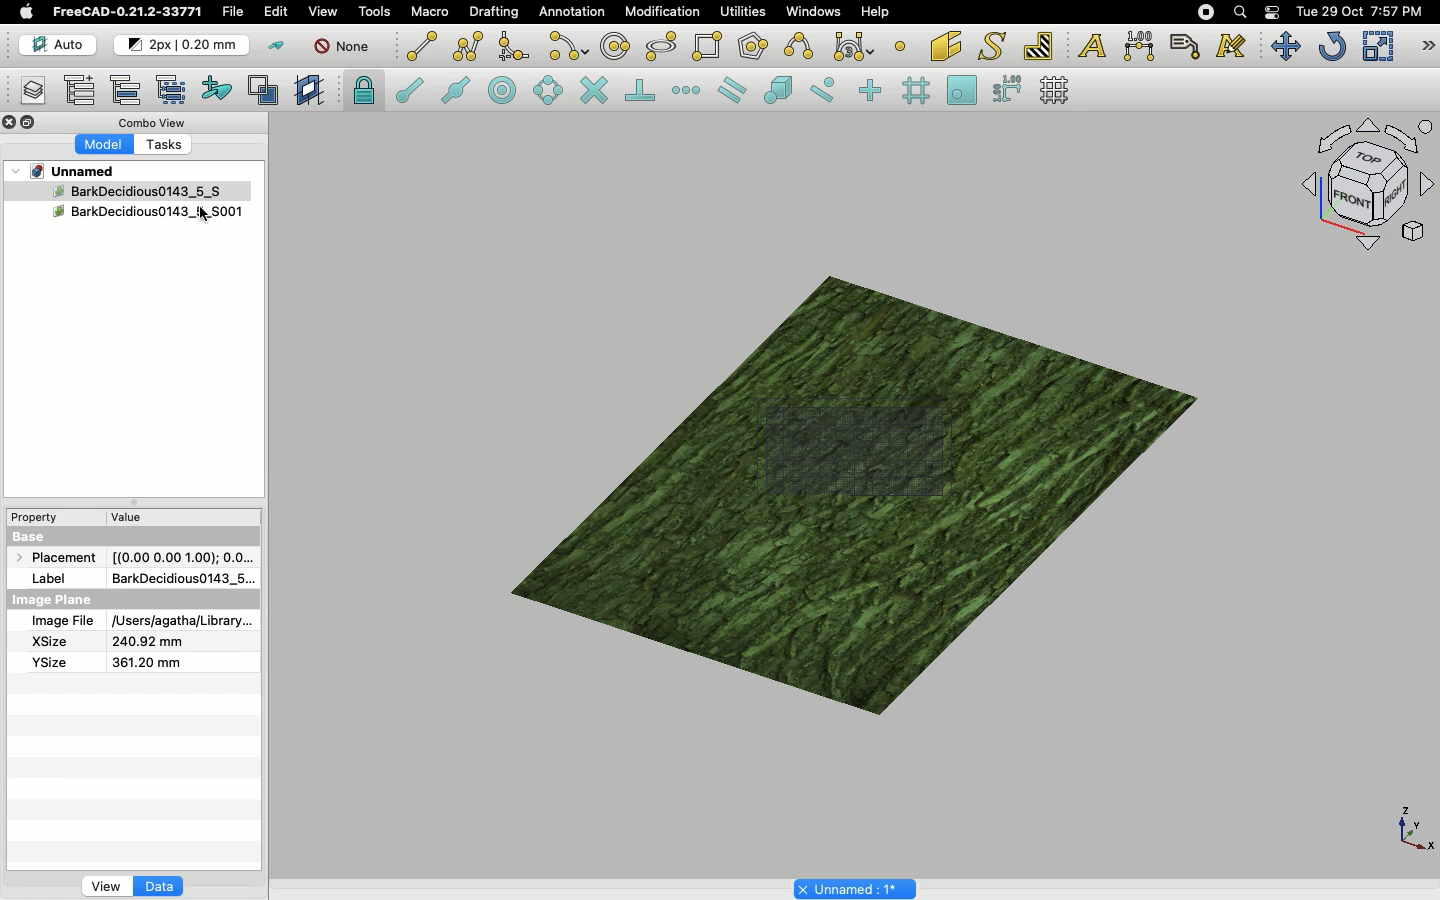  Describe the element at coordinates (129, 90) in the screenshot. I see `Move to group` at that location.